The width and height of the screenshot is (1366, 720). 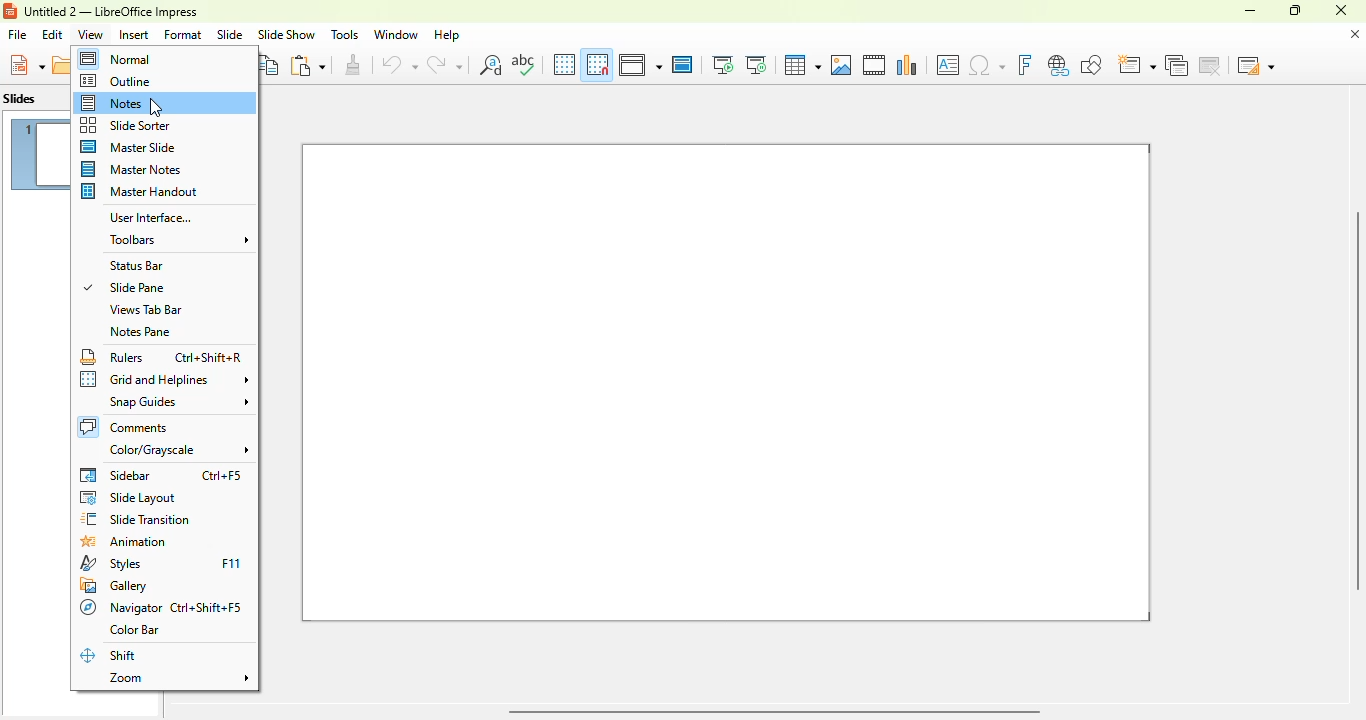 I want to click on format, so click(x=183, y=35).